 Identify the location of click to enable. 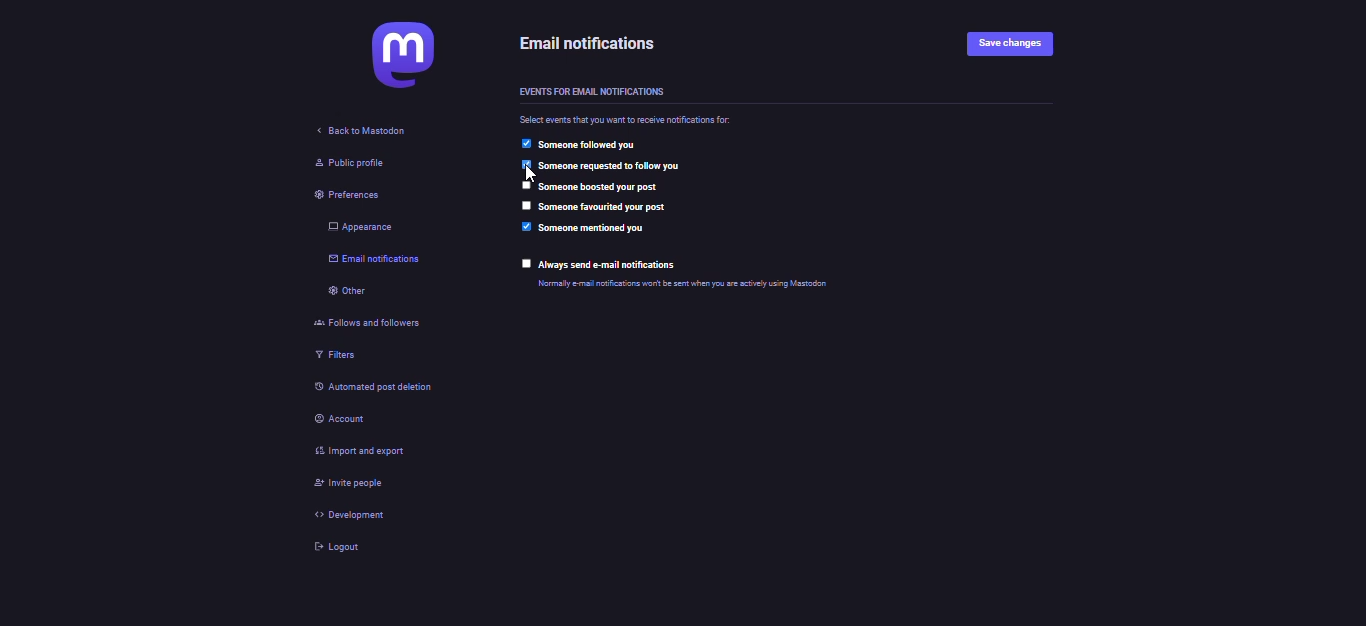
(525, 207).